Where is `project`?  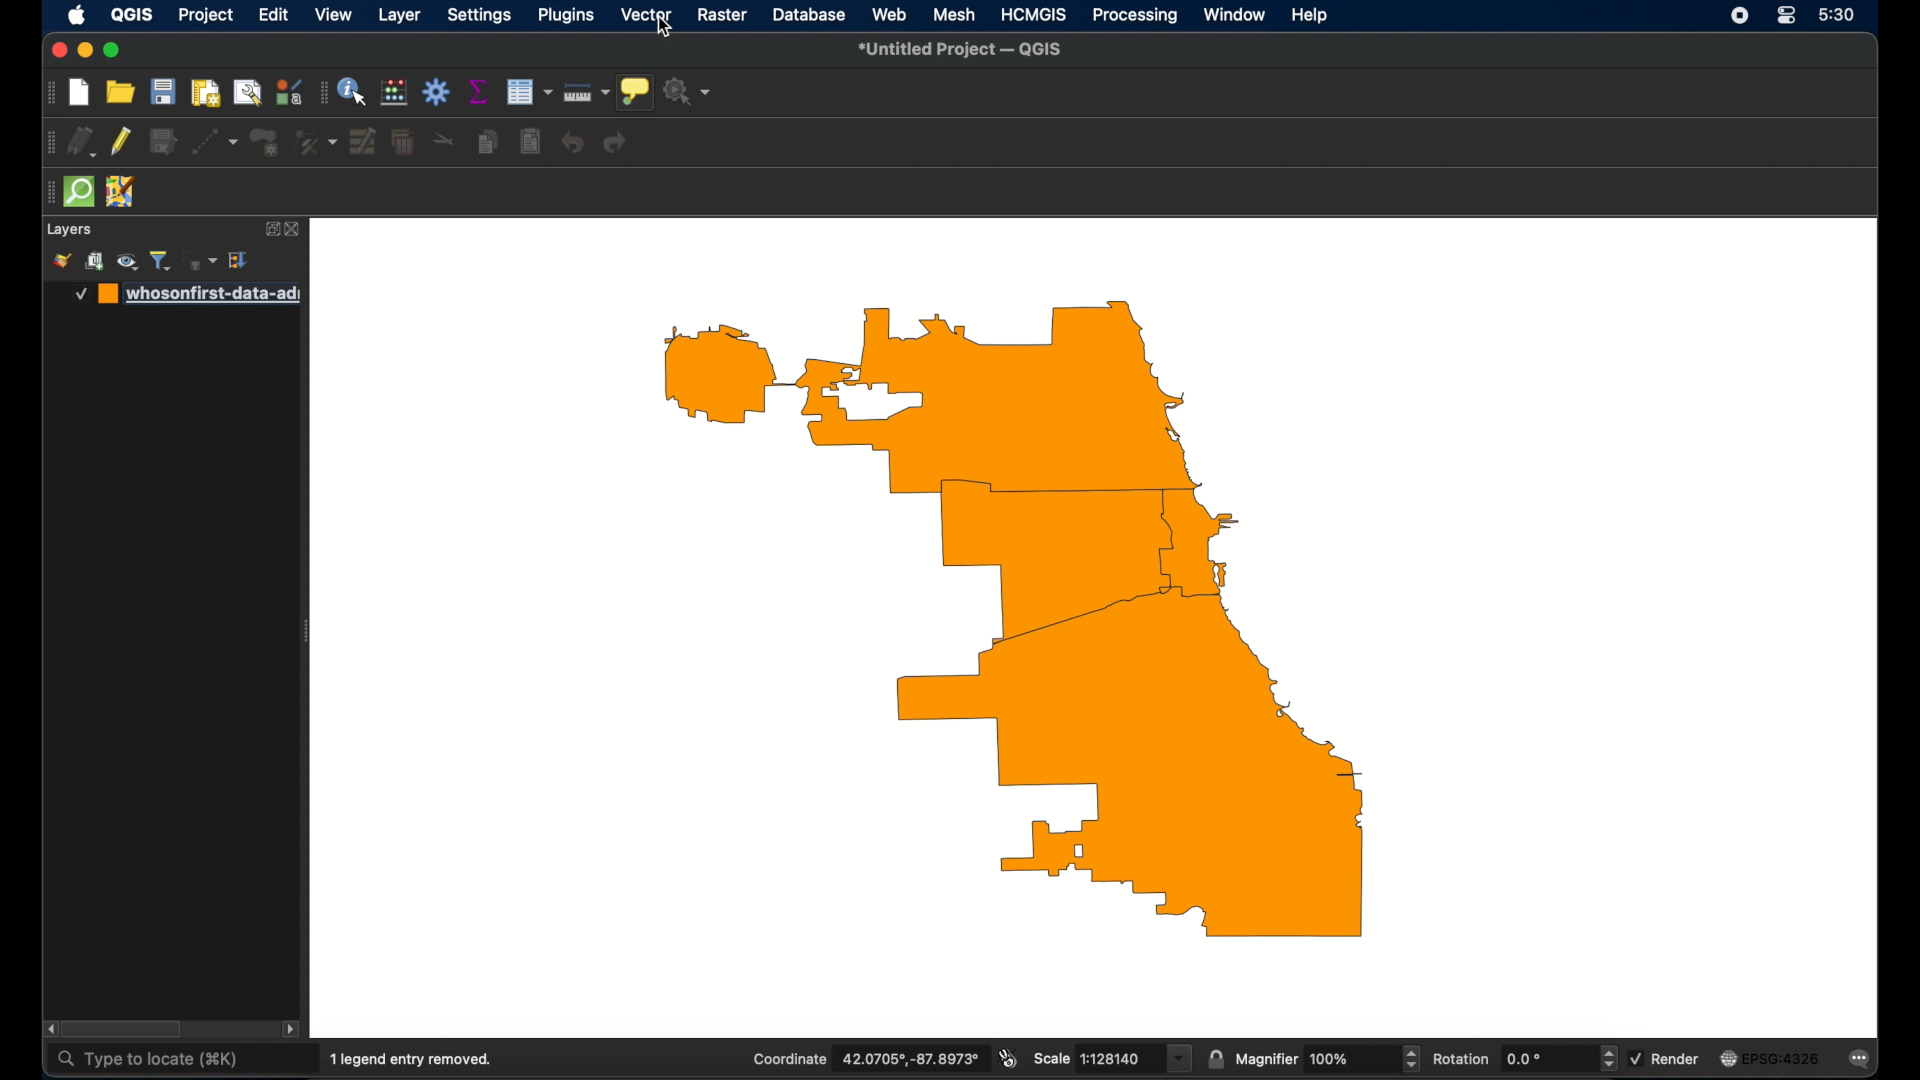 project is located at coordinates (205, 16).